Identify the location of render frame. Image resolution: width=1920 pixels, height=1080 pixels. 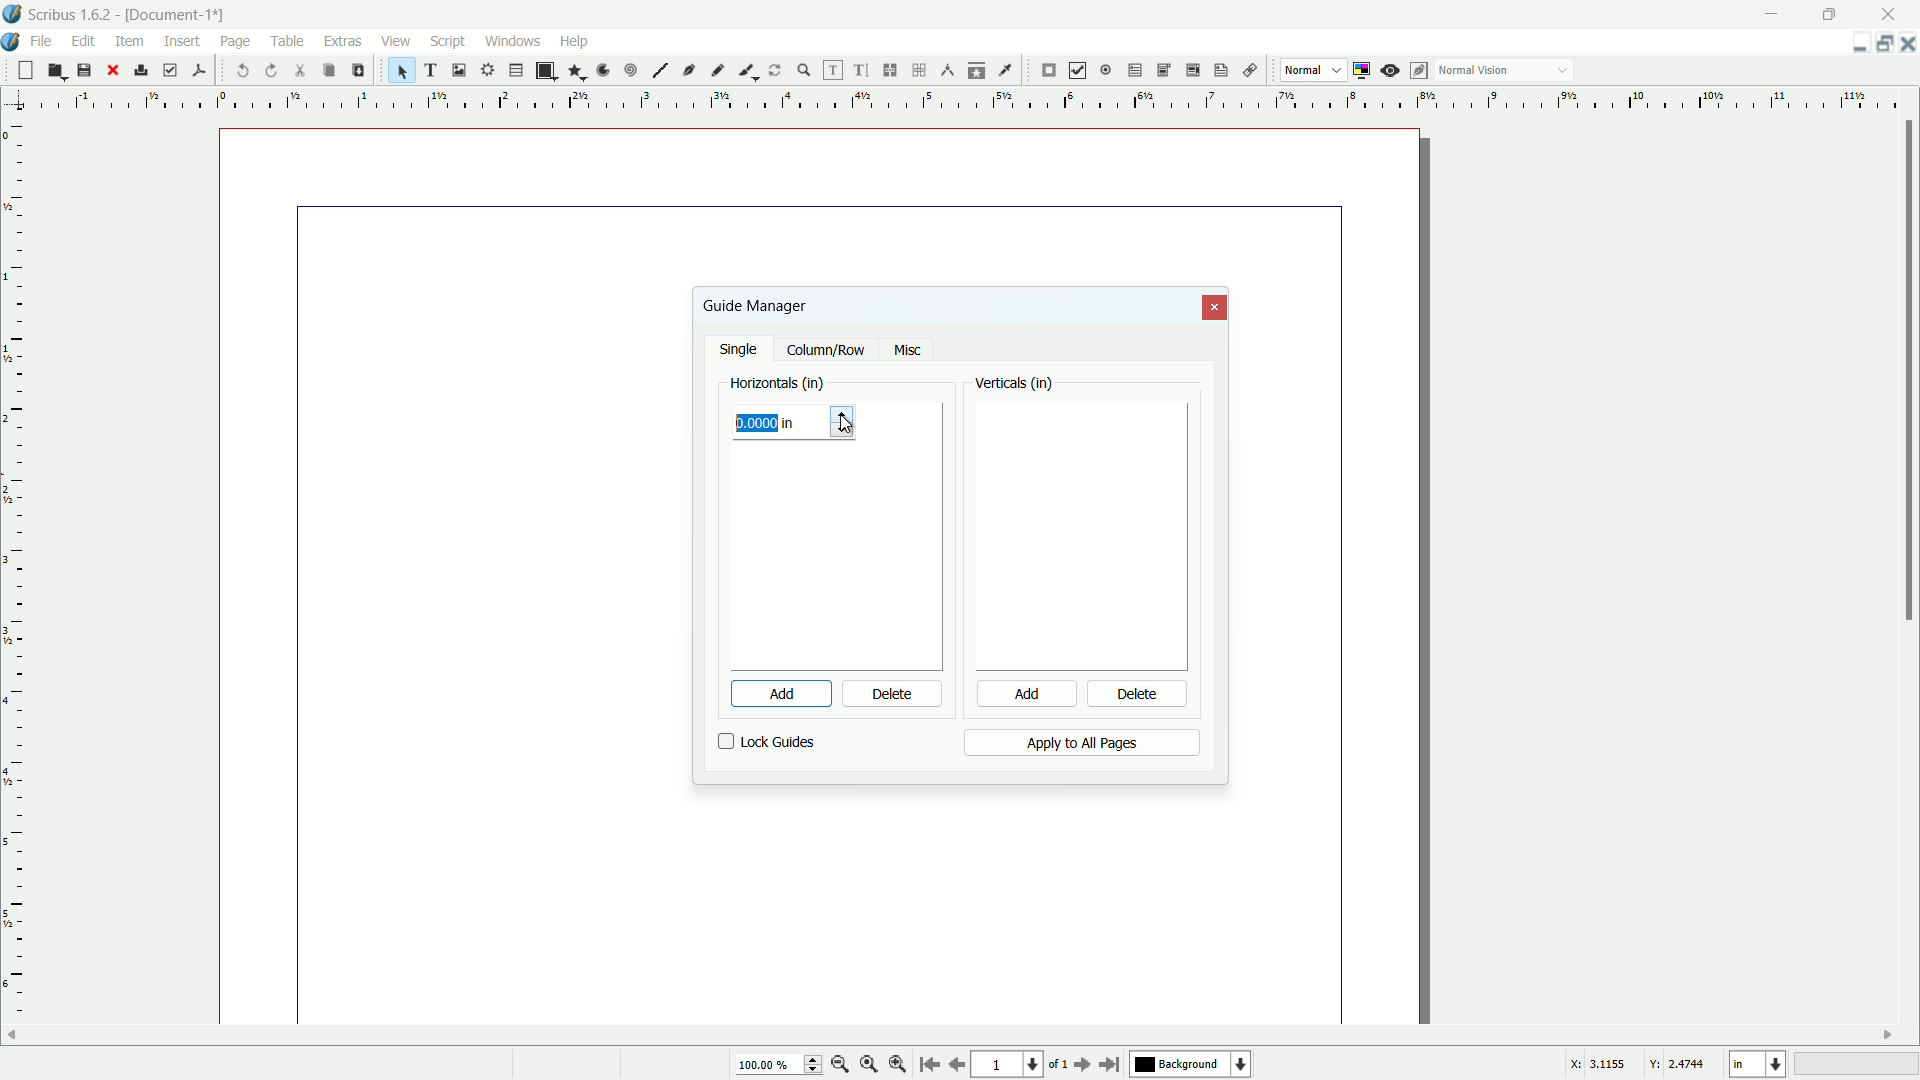
(485, 70).